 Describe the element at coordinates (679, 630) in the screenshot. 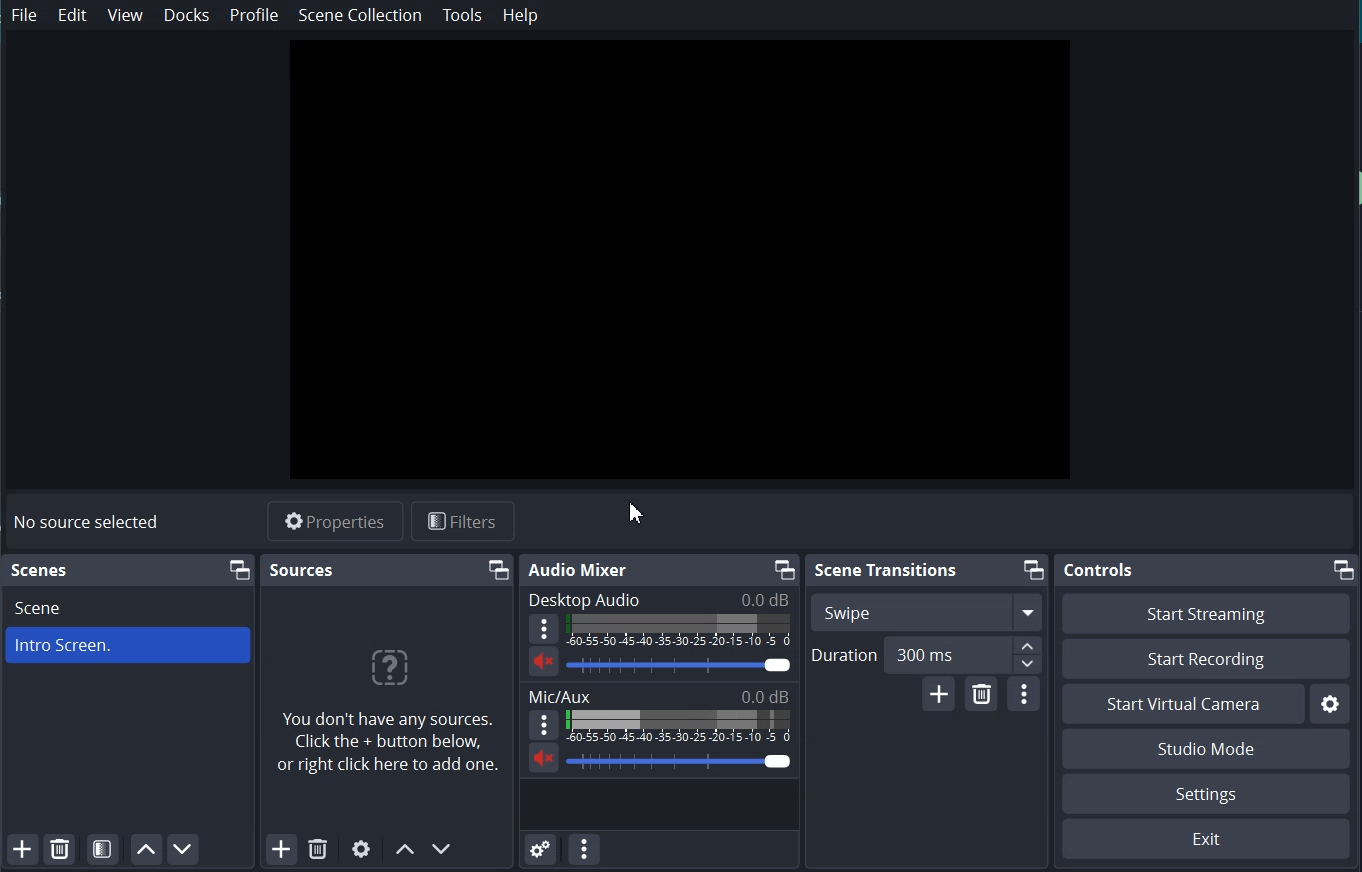

I see `Volume indicator` at that location.